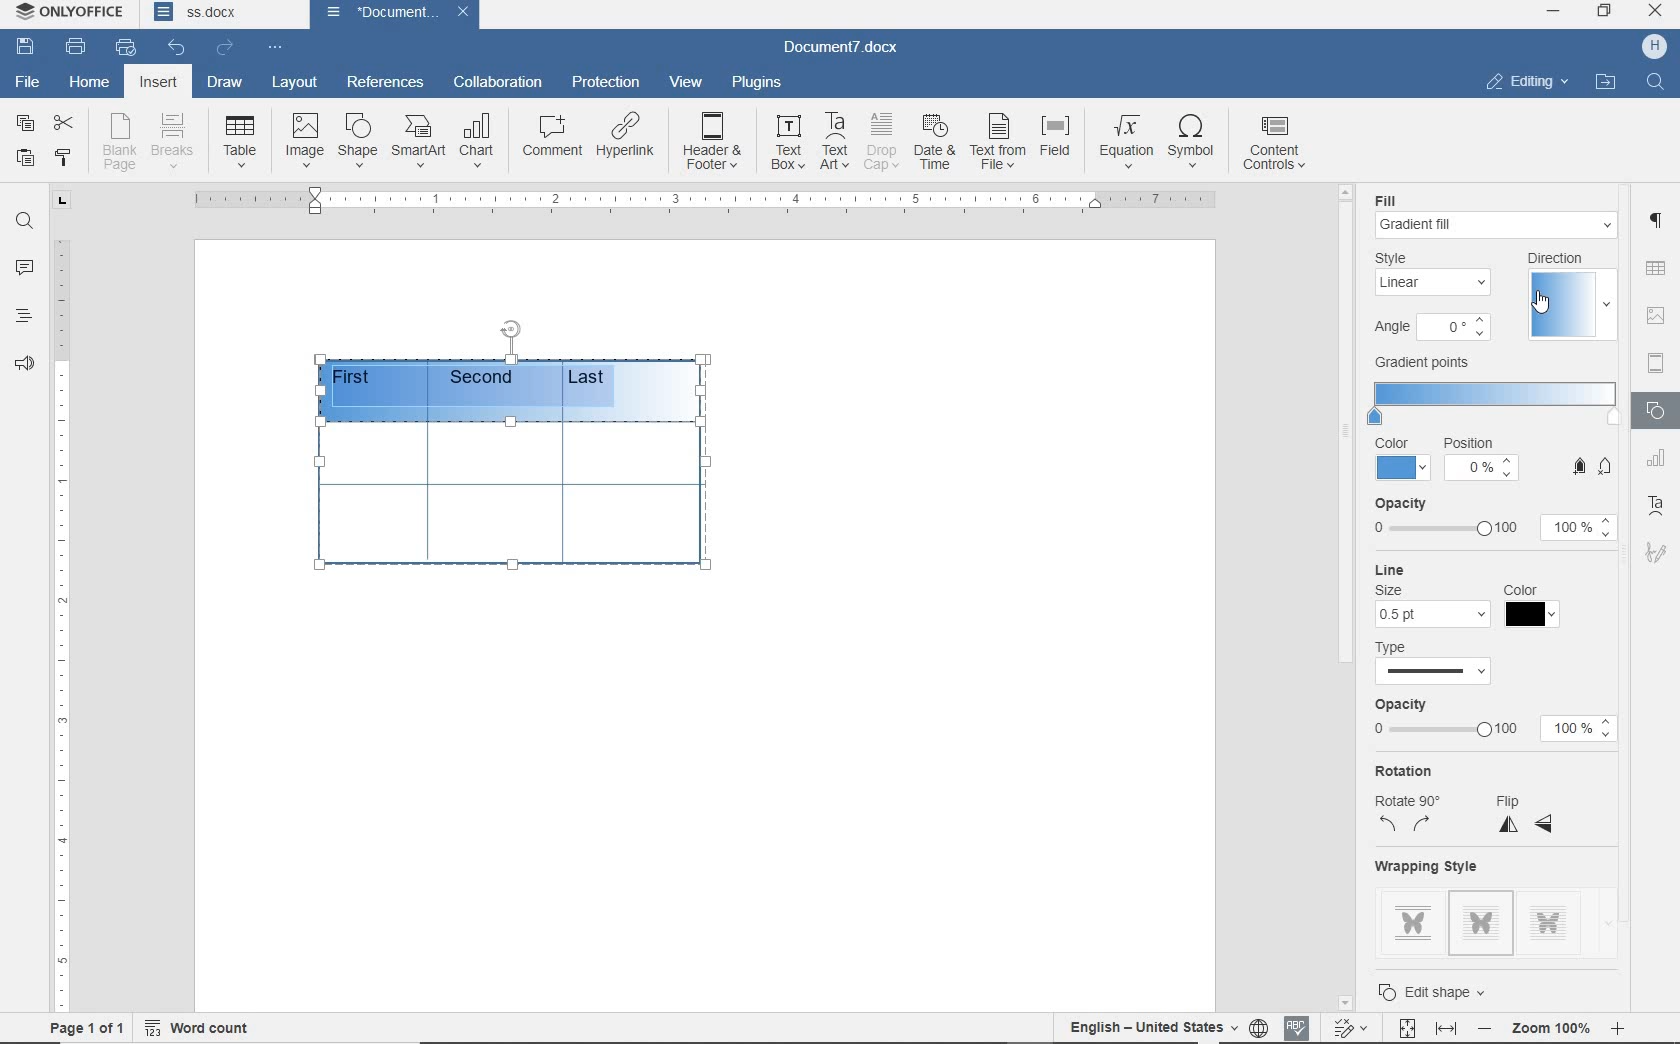  What do you see at coordinates (29, 48) in the screenshot?
I see `save` at bounding box center [29, 48].